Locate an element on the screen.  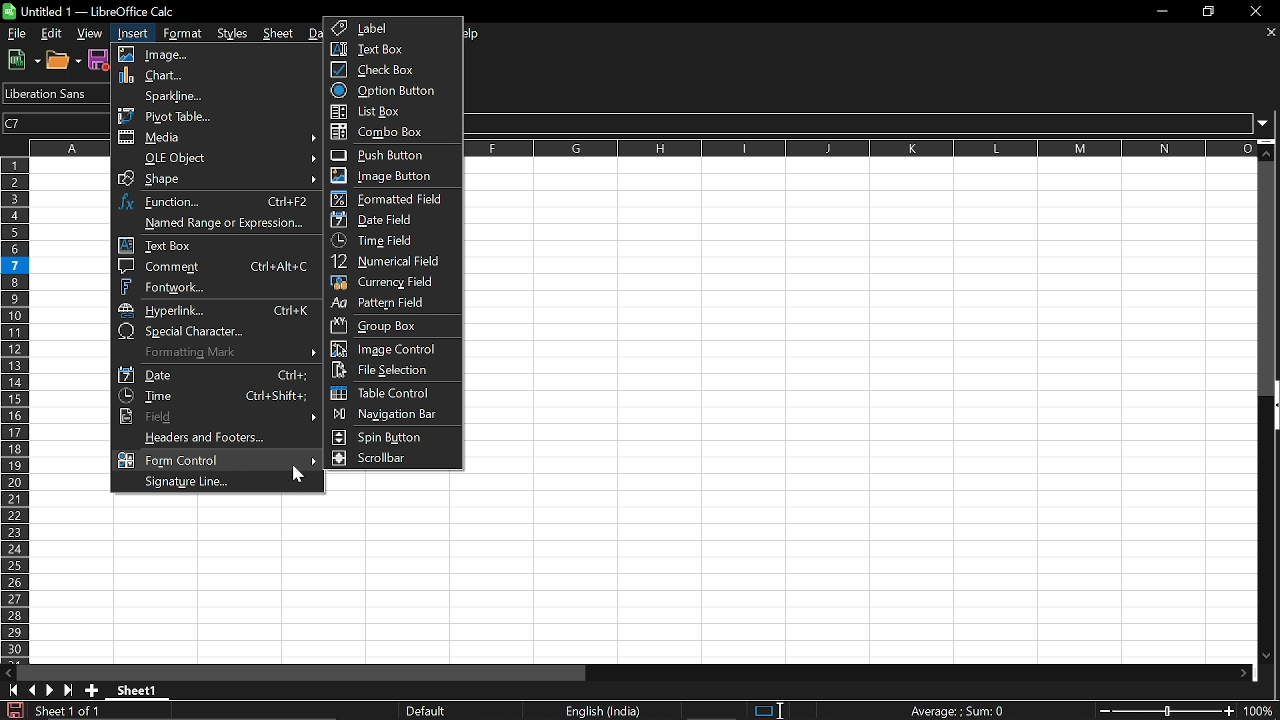
Close document is located at coordinates (1272, 32).